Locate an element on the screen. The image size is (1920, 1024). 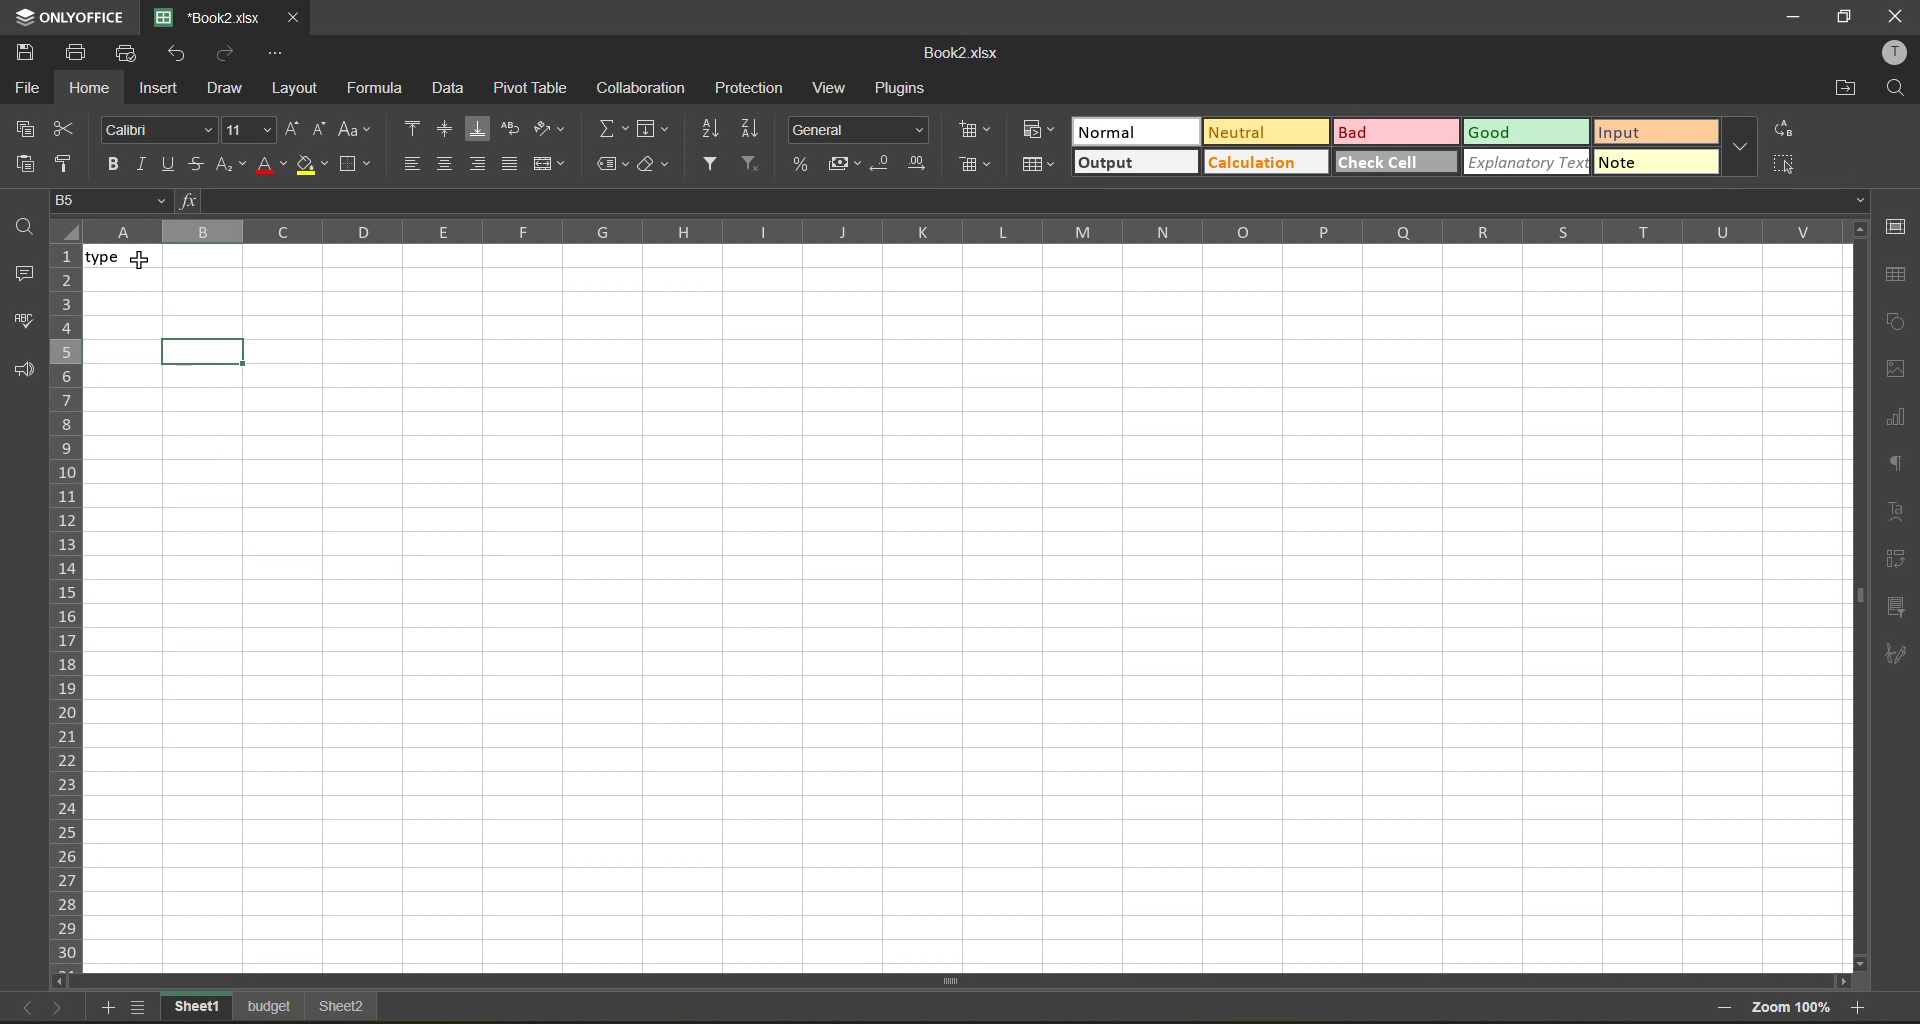
slicer is located at coordinates (1896, 609).